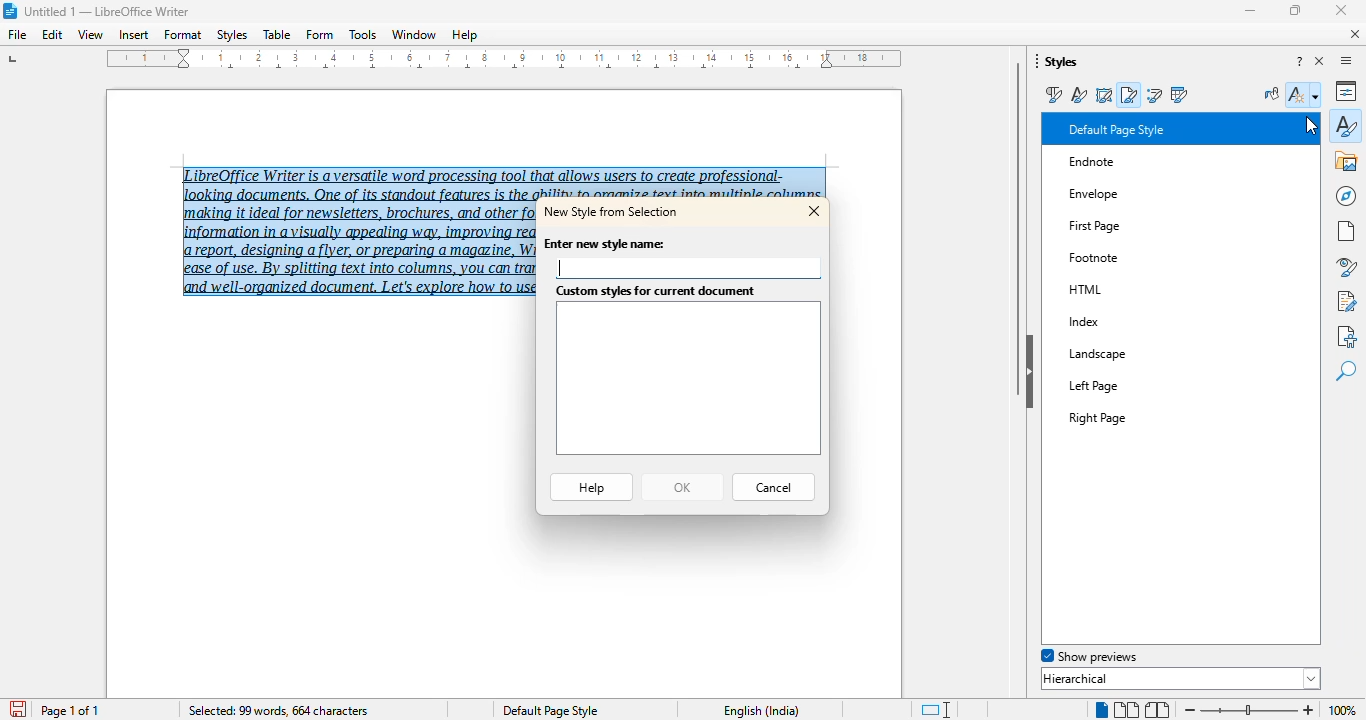 Image resolution: width=1366 pixels, height=720 pixels. What do you see at coordinates (16, 34) in the screenshot?
I see `file` at bounding box center [16, 34].